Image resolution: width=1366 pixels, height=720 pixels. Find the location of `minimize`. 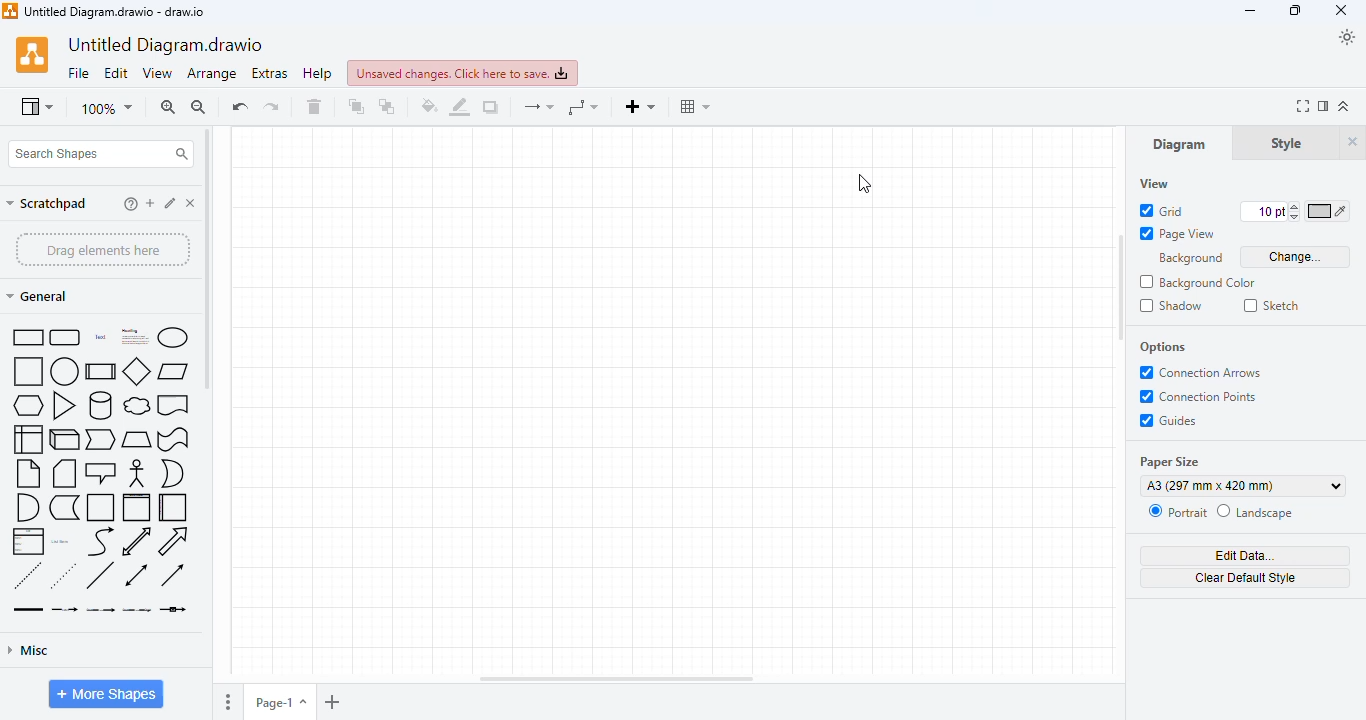

minimize is located at coordinates (1250, 12).